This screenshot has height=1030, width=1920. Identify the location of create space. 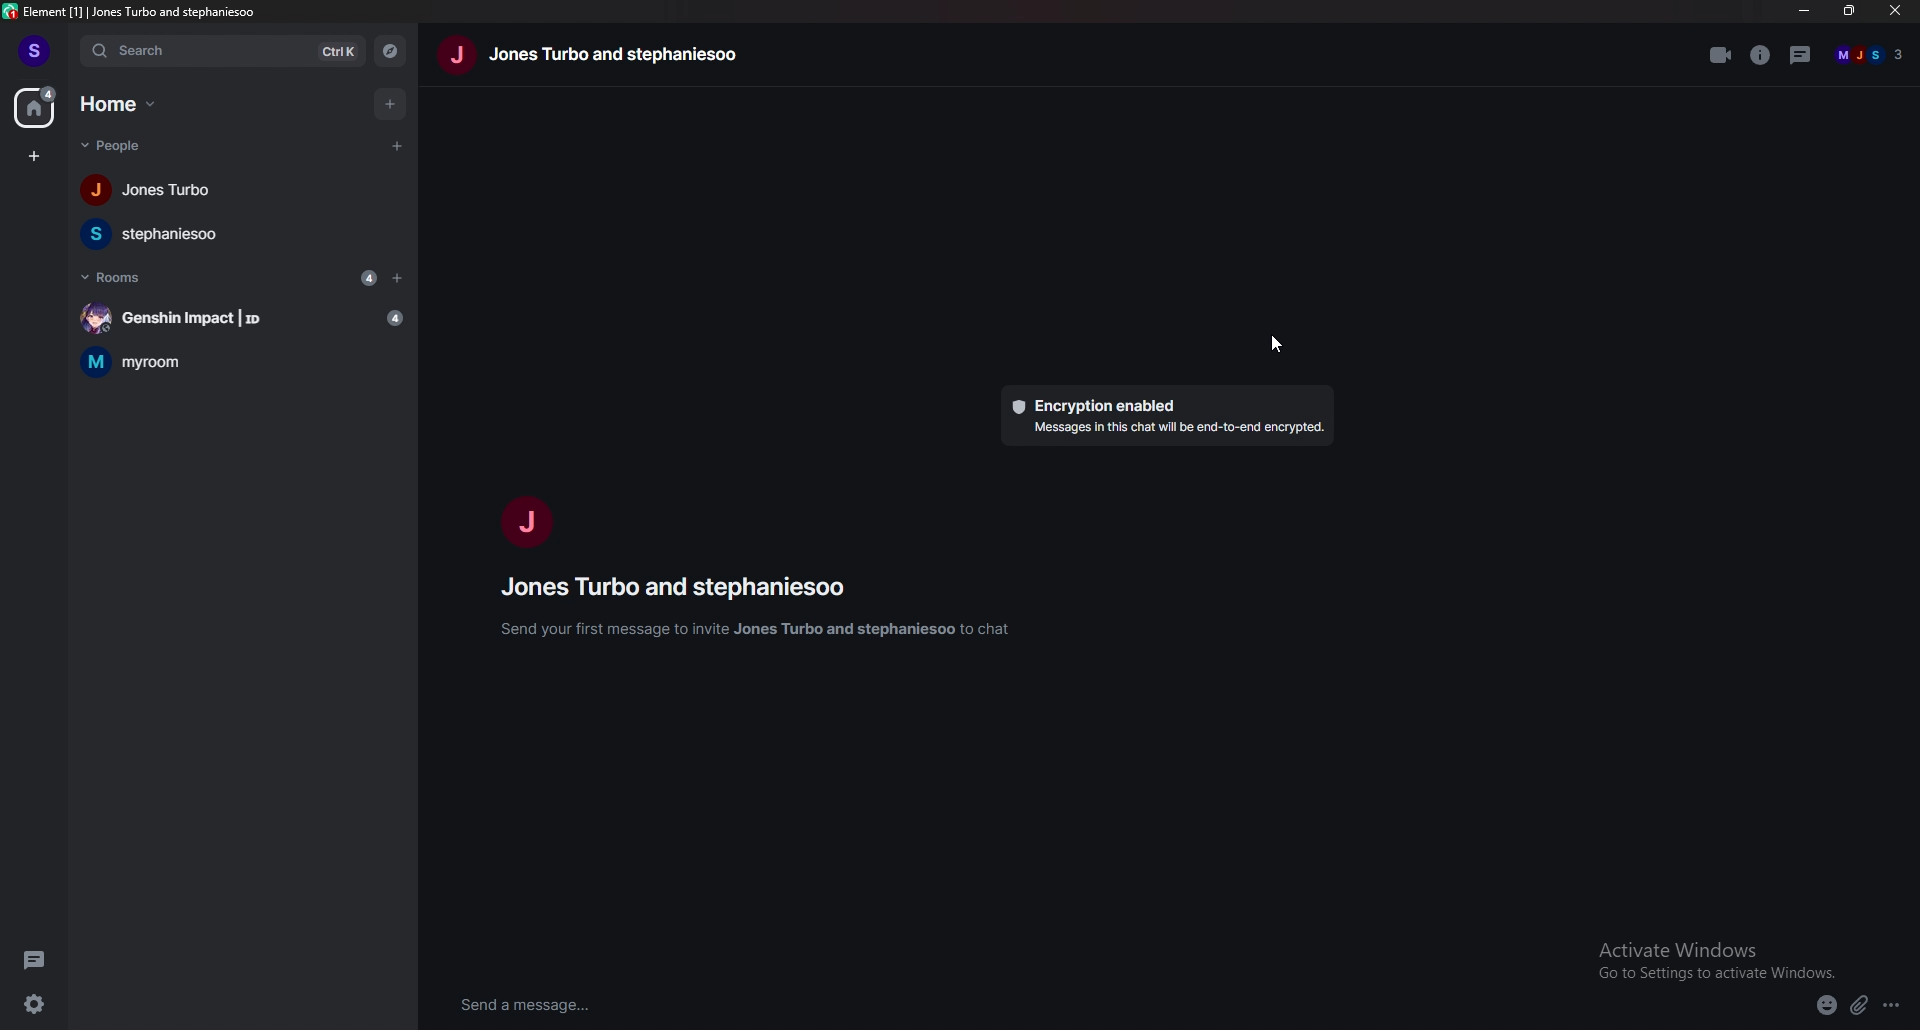
(35, 158).